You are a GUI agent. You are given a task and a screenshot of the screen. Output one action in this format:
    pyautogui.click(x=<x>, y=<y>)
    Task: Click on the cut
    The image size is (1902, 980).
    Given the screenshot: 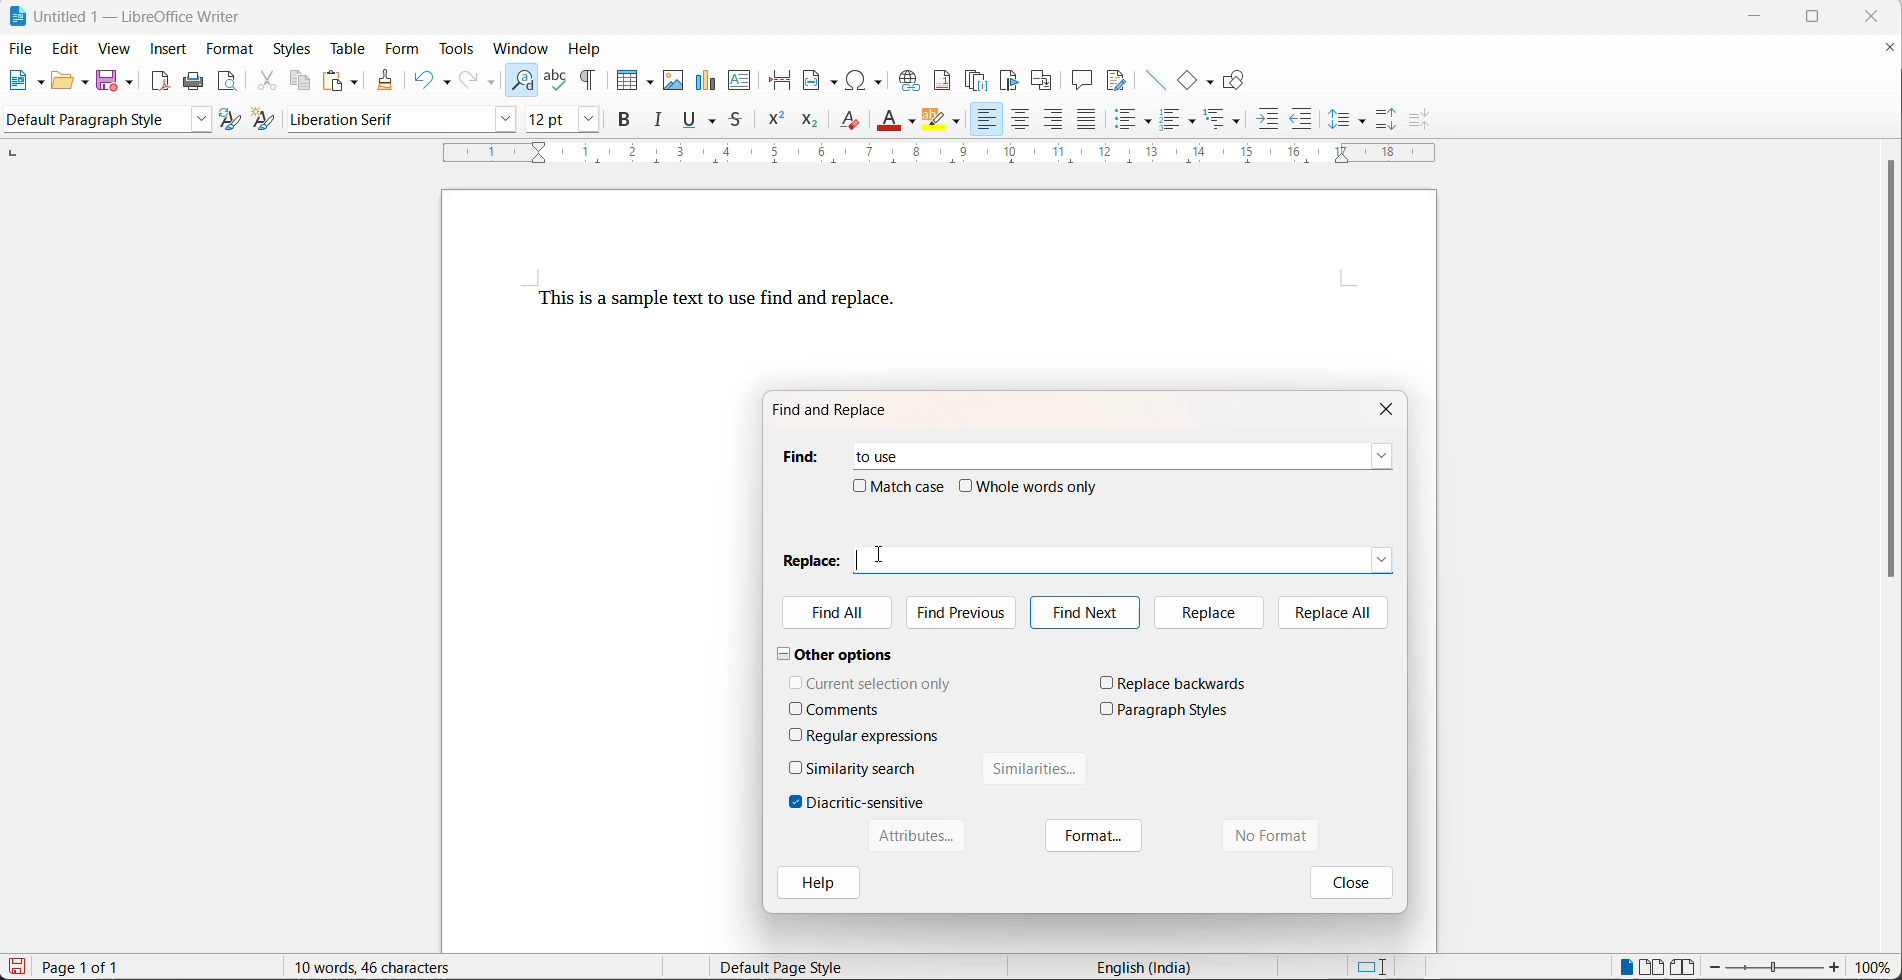 What is the action you would take?
    pyautogui.click(x=267, y=83)
    